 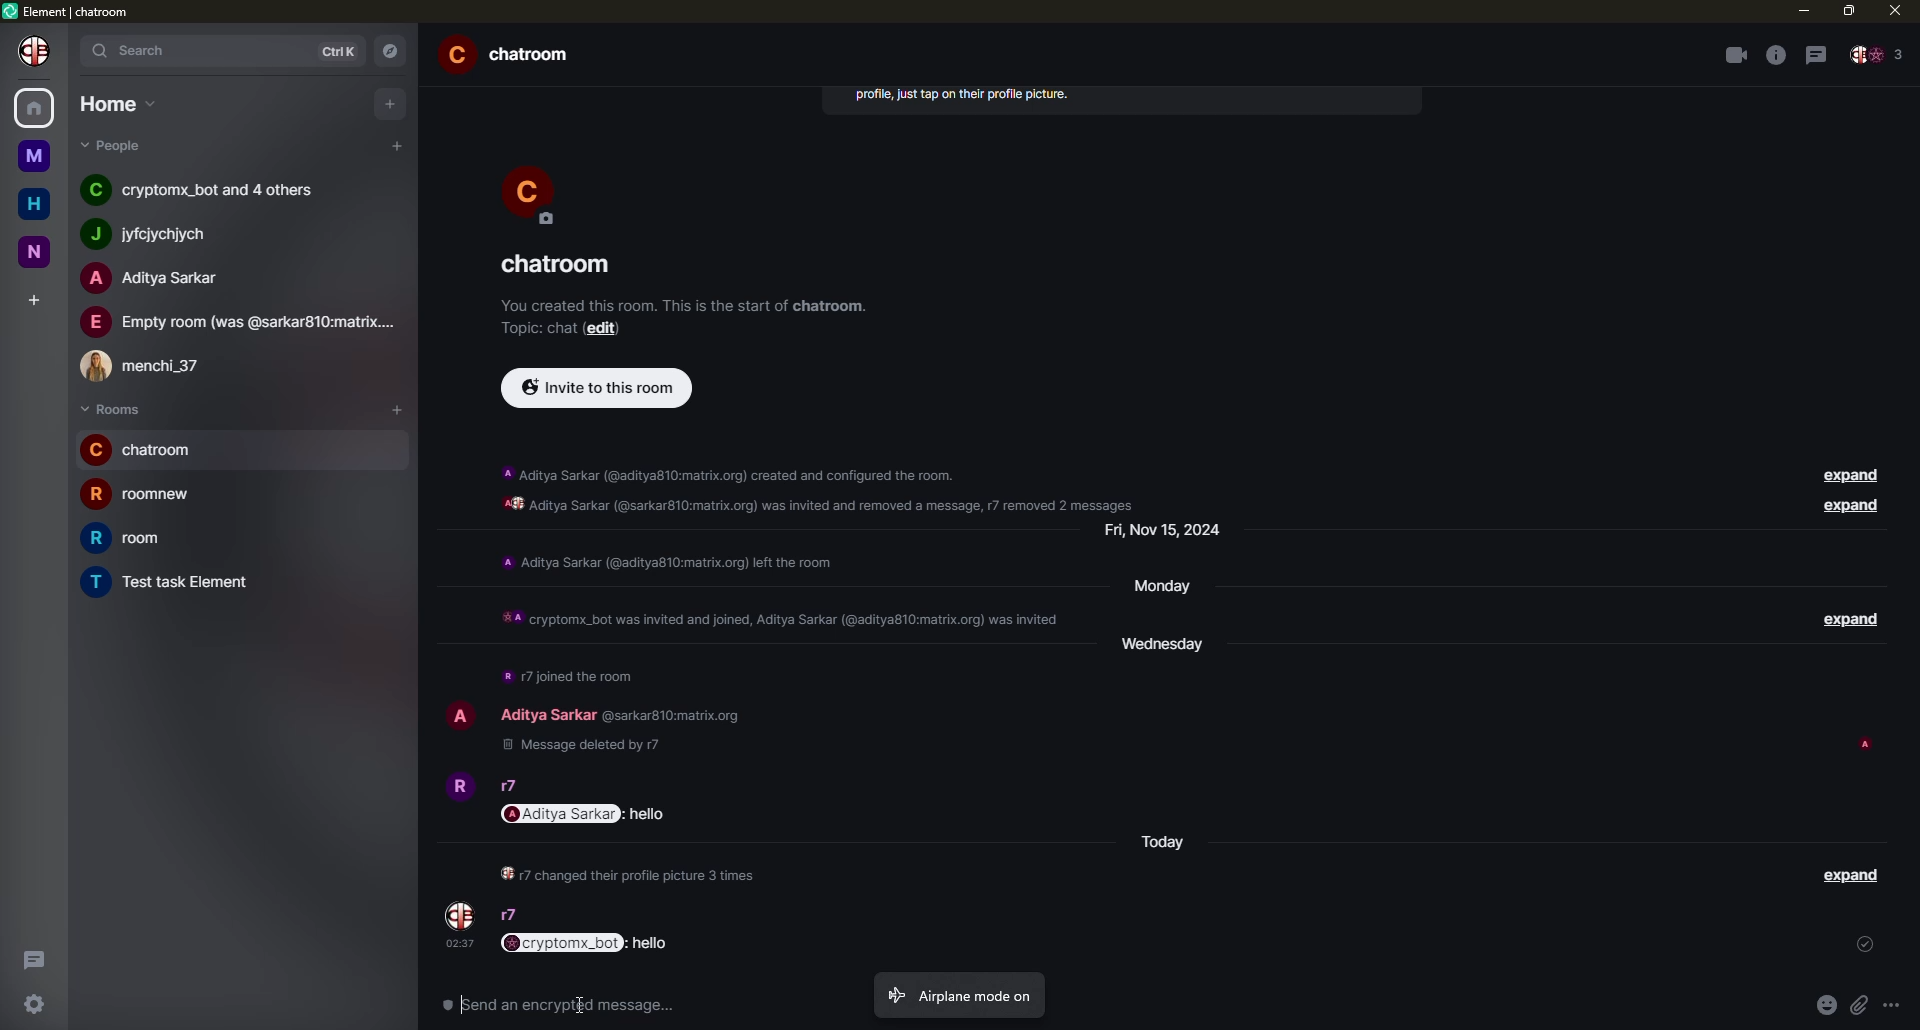 What do you see at coordinates (142, 450) in the screenshot?
I see `room` at bounding box center [142, 450].